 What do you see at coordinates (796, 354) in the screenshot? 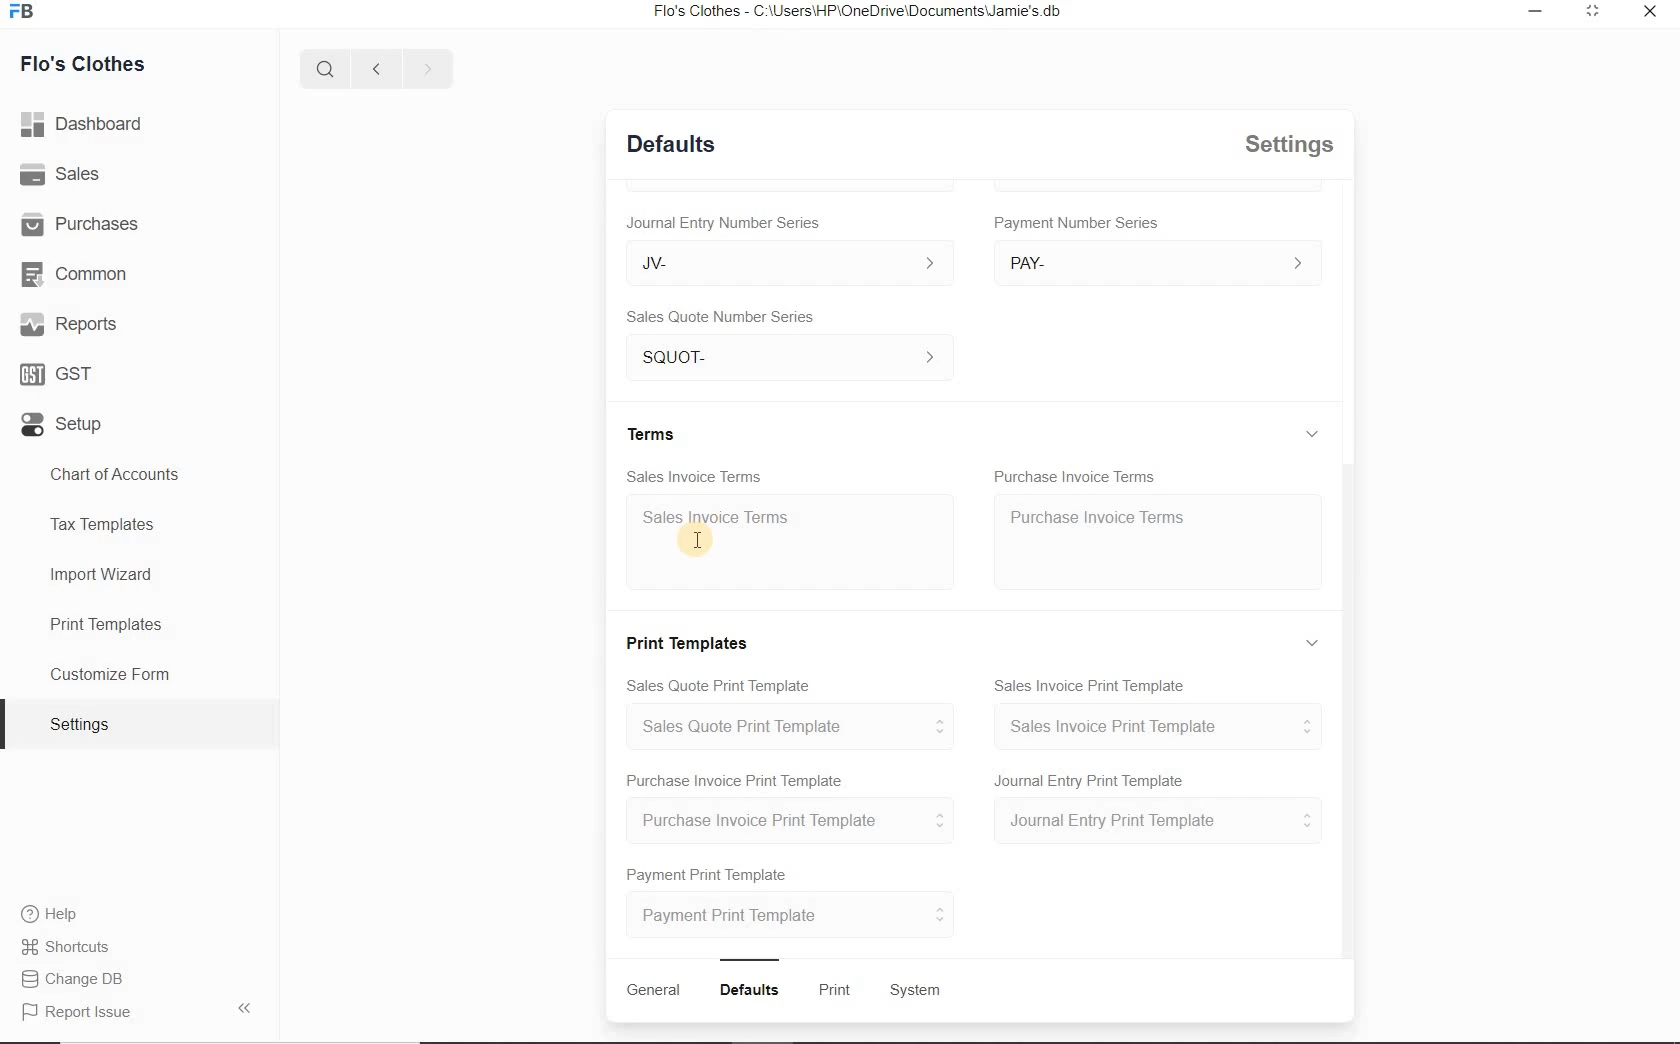
I see `SQUOT` at bounding box center [796, 354].